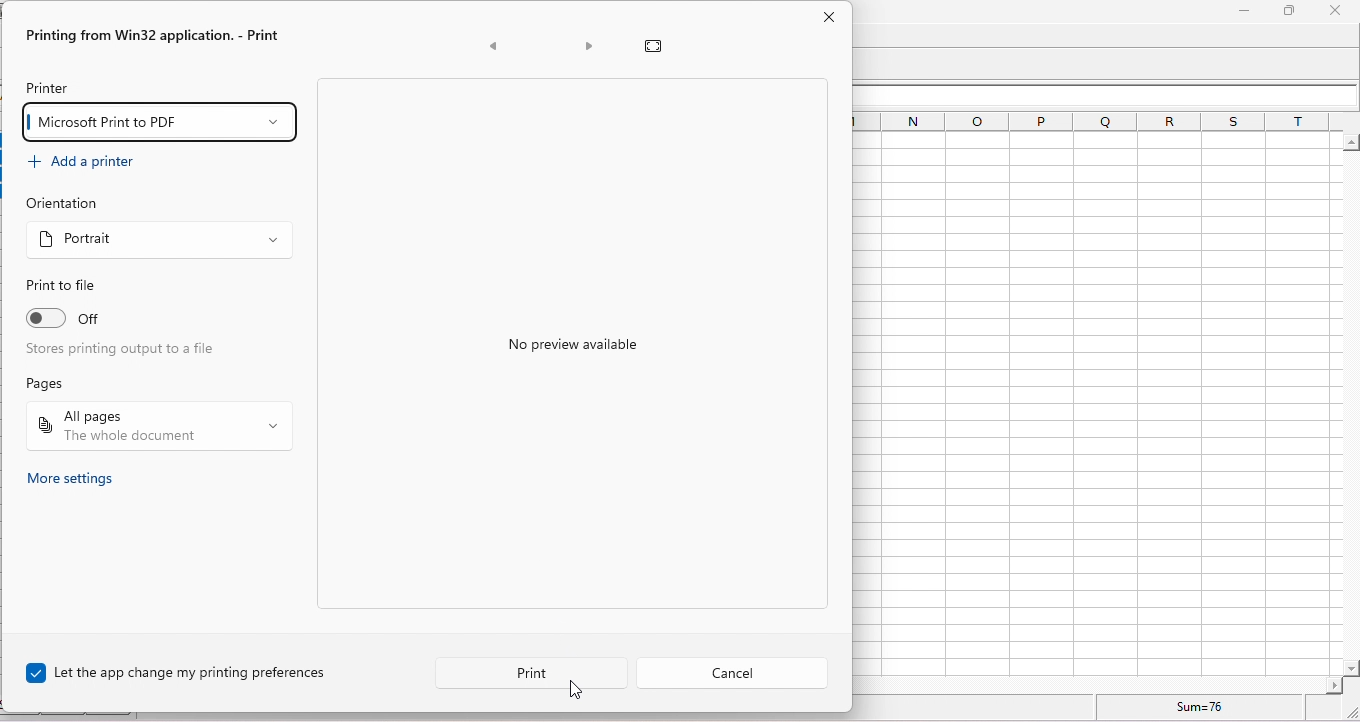  I want to click on column headings, so click(1095, 120).